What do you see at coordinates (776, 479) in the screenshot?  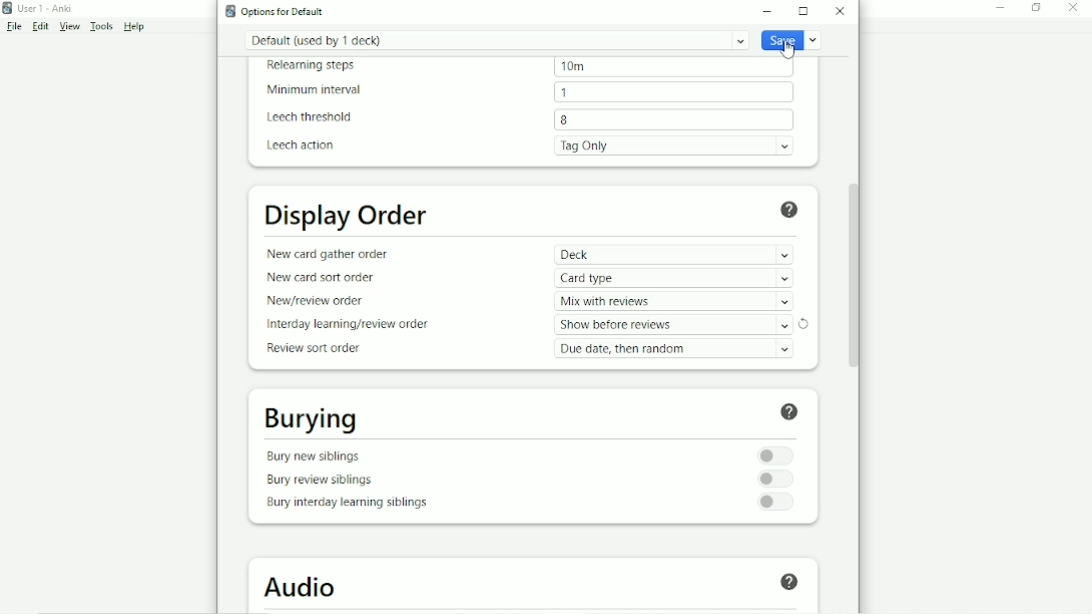 I see `Toggle for bury review siblings` at bounding box center [776, 479].